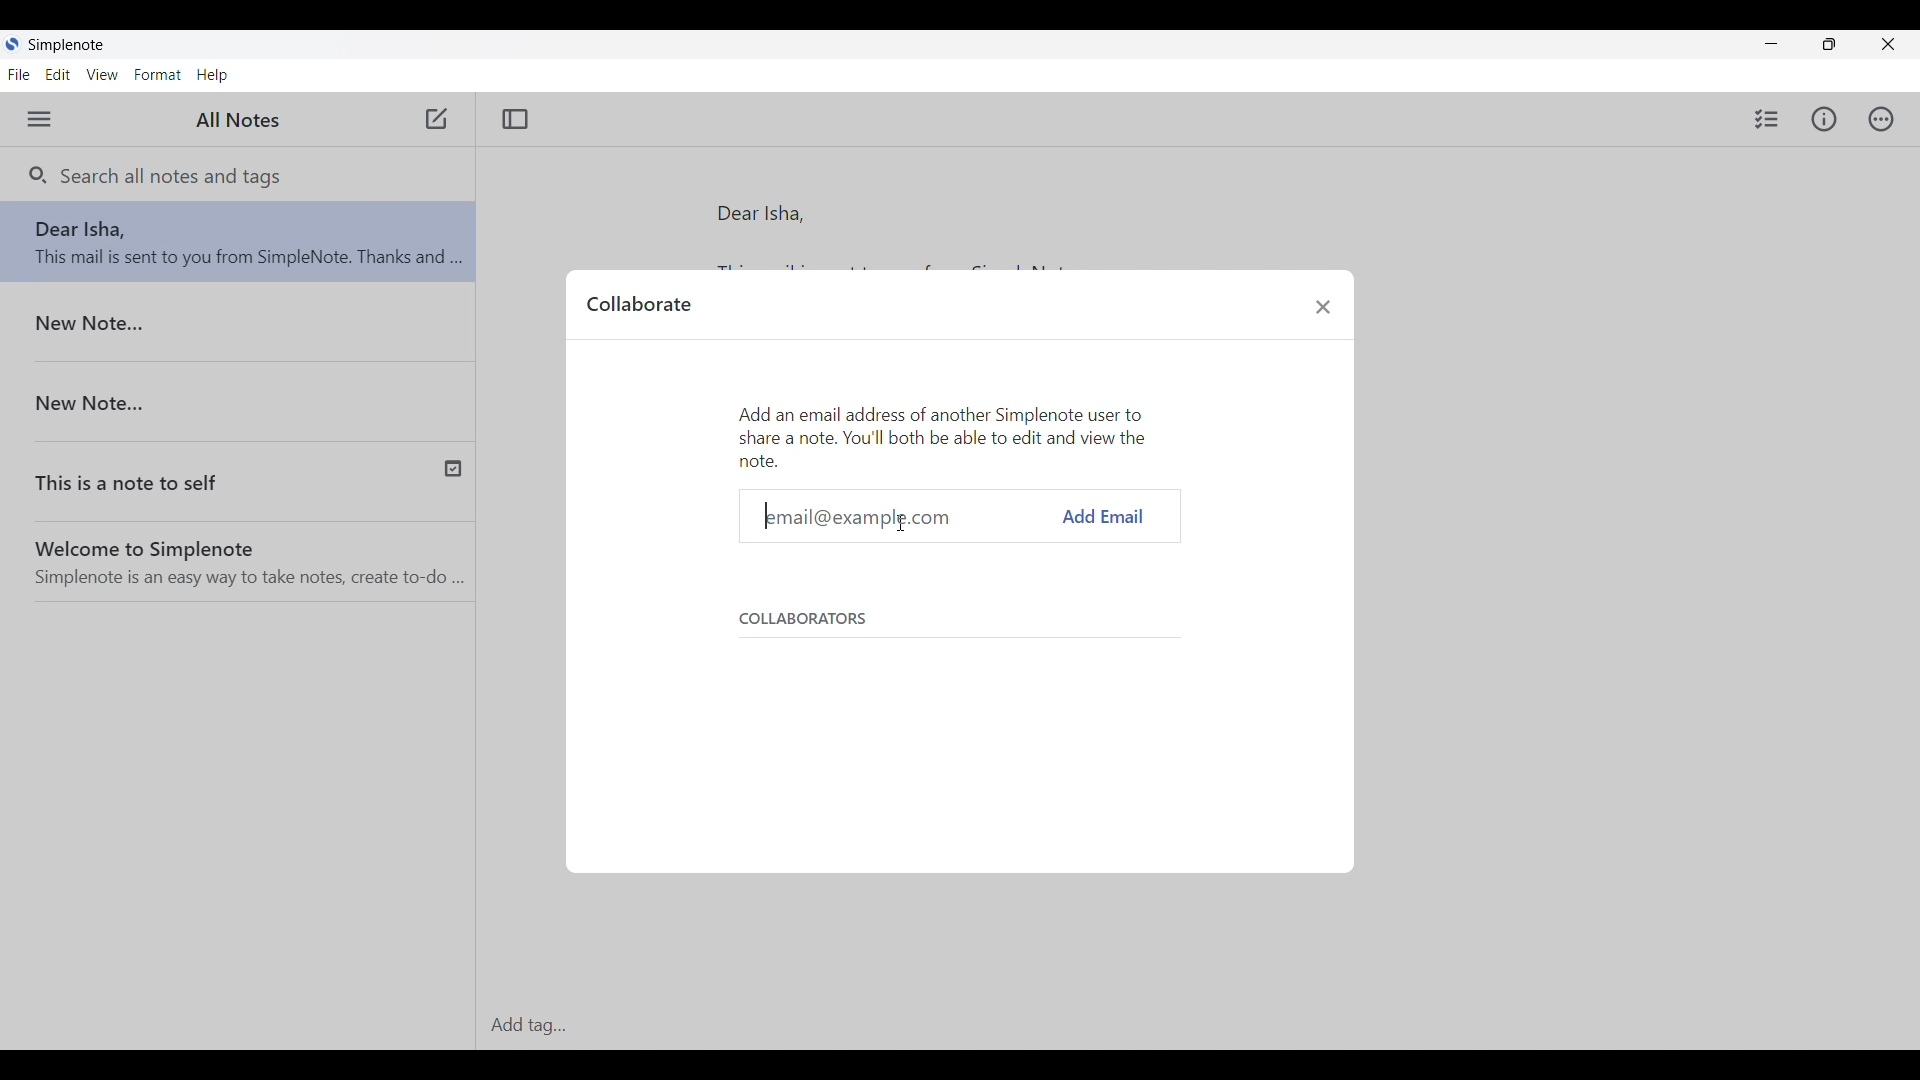  What do you see at coordinates (235, 121) in the screenshot?
I see `All Notes` at bounding box center [235, 121].